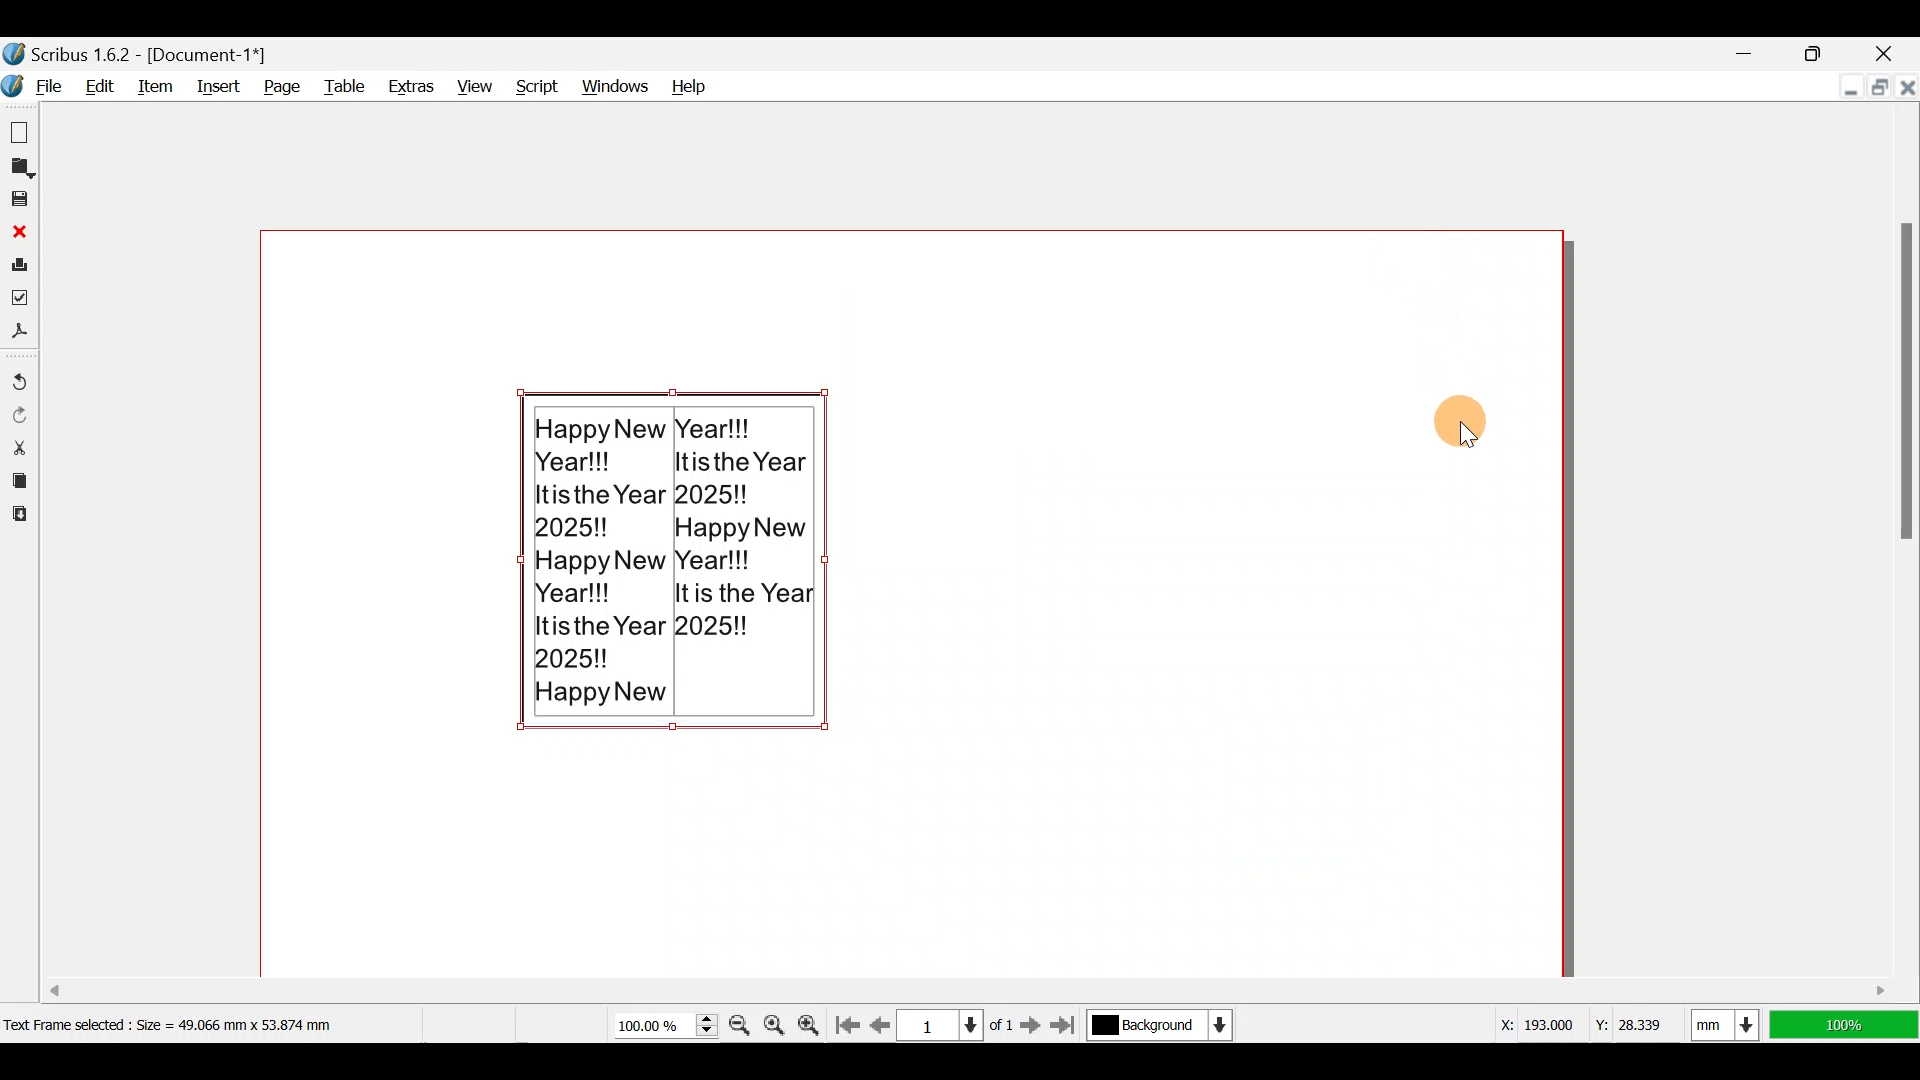  What do you see at coordinates (222, 87) in the screenshot?
I see `Insert` at bounding box center [222, 87].